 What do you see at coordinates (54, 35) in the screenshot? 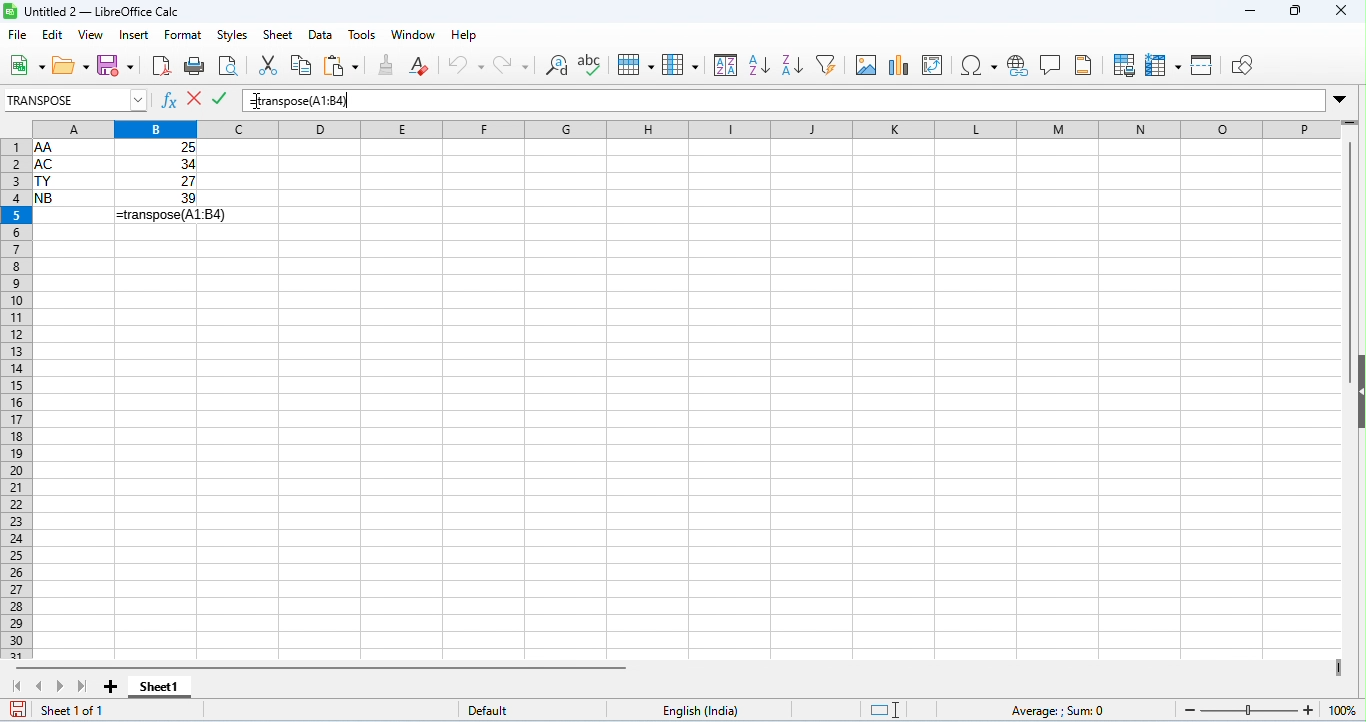
I see `edit` at bounding box center [54, 35].